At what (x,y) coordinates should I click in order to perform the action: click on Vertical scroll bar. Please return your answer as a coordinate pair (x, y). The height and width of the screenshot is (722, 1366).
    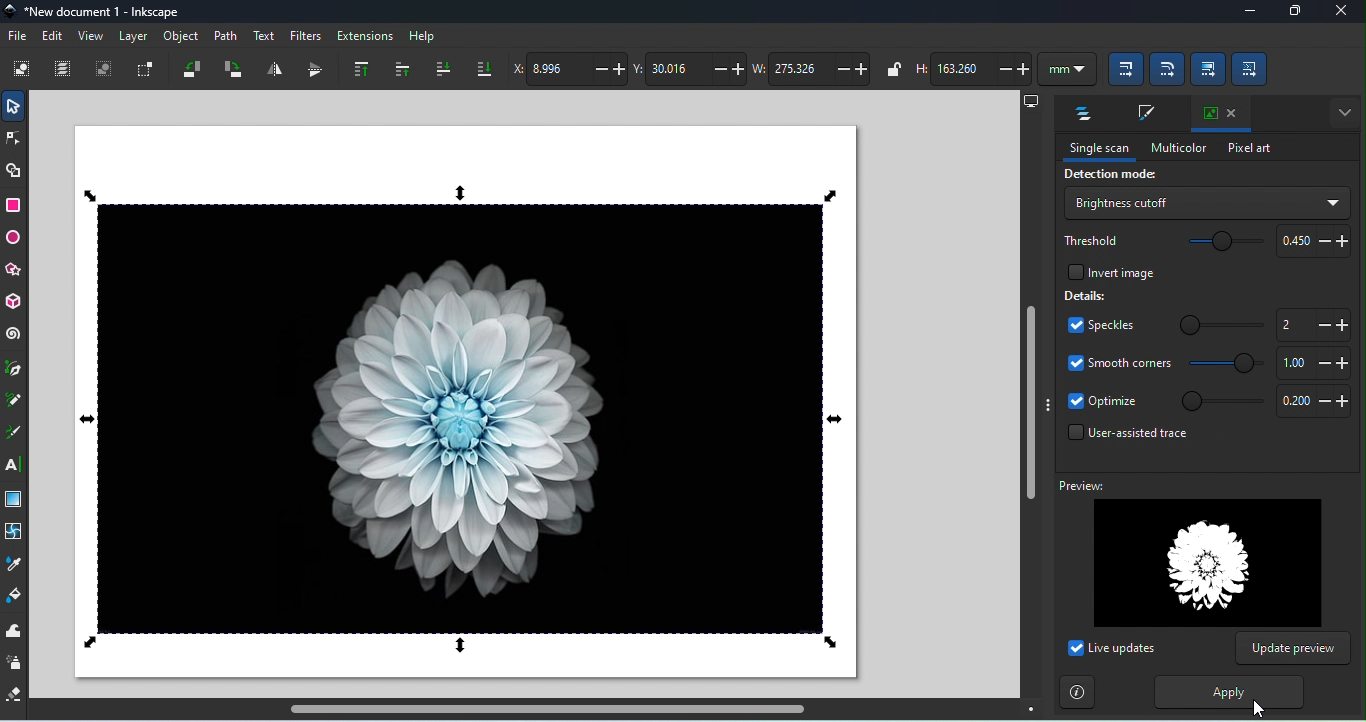
    Looking at the image, I should click on (1029, 406).